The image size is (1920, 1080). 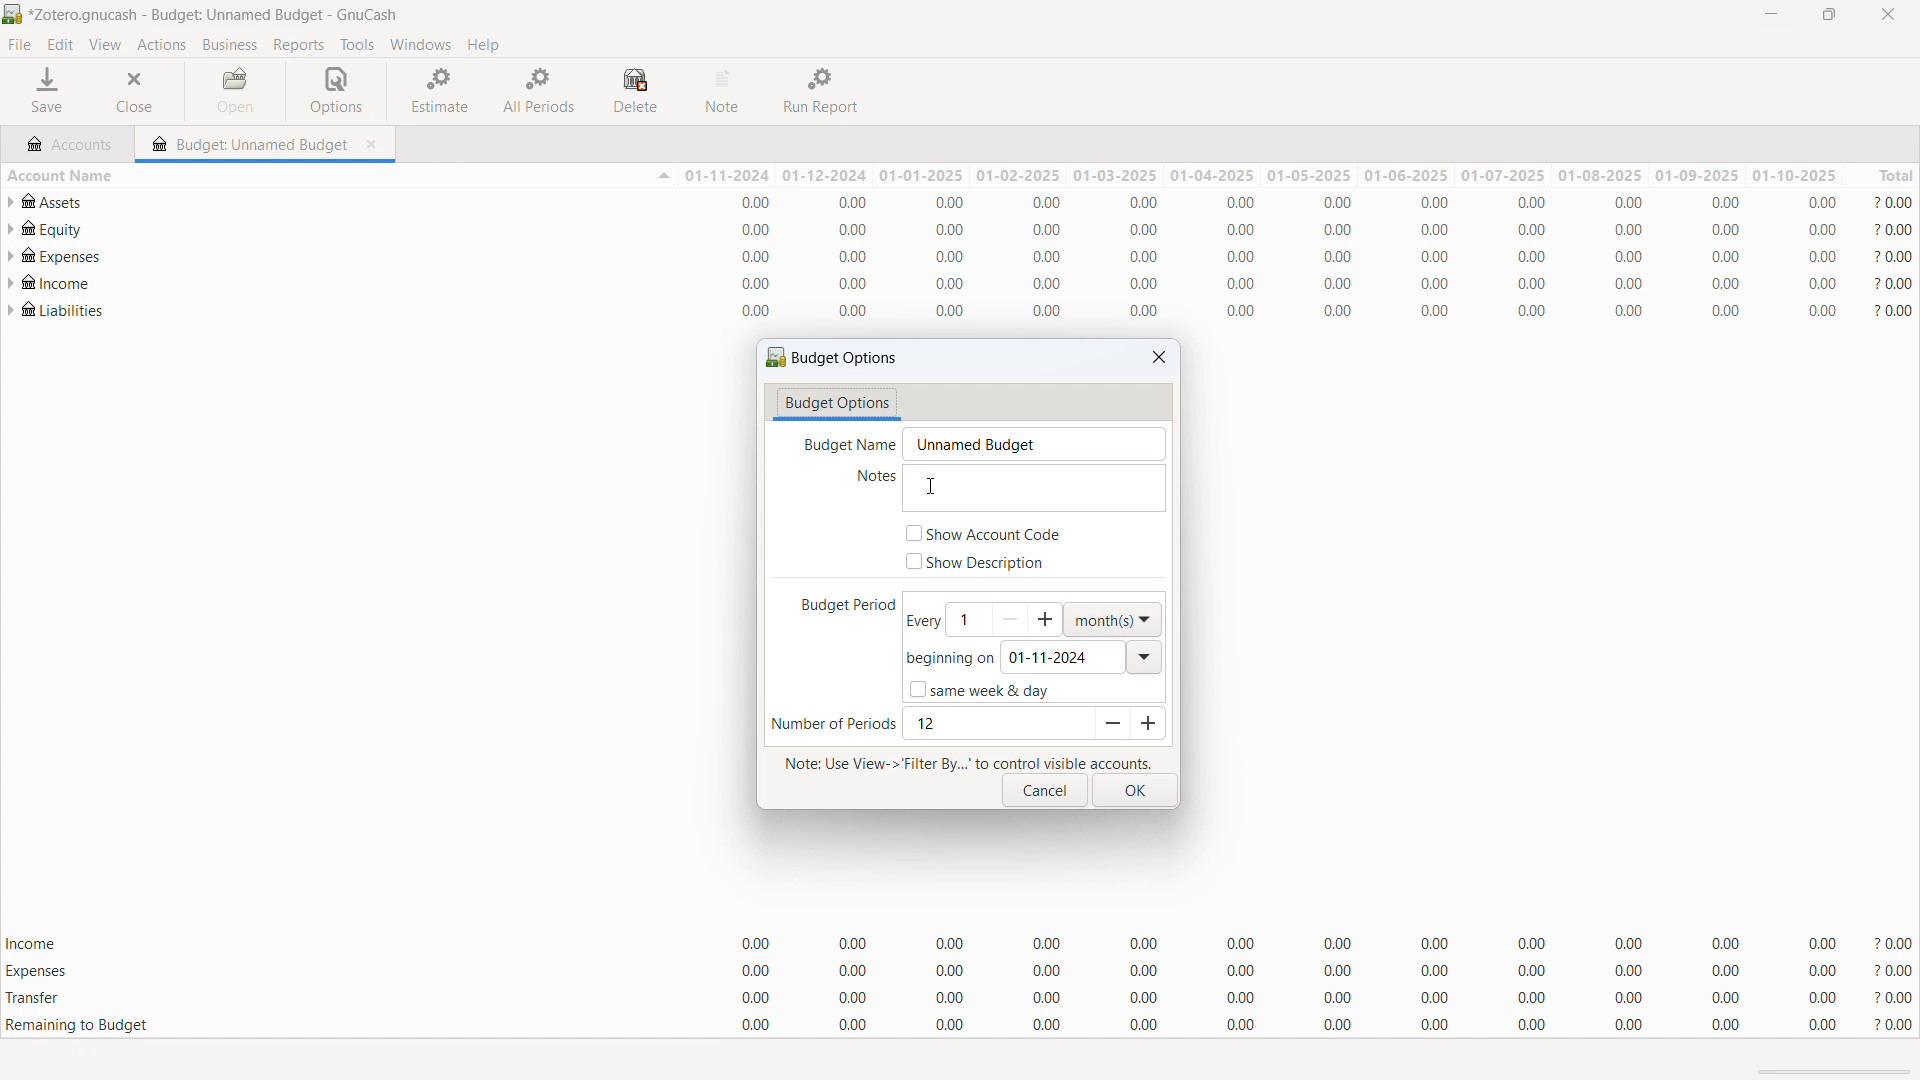 I want to click on budget options, so click(x=837, y=404).